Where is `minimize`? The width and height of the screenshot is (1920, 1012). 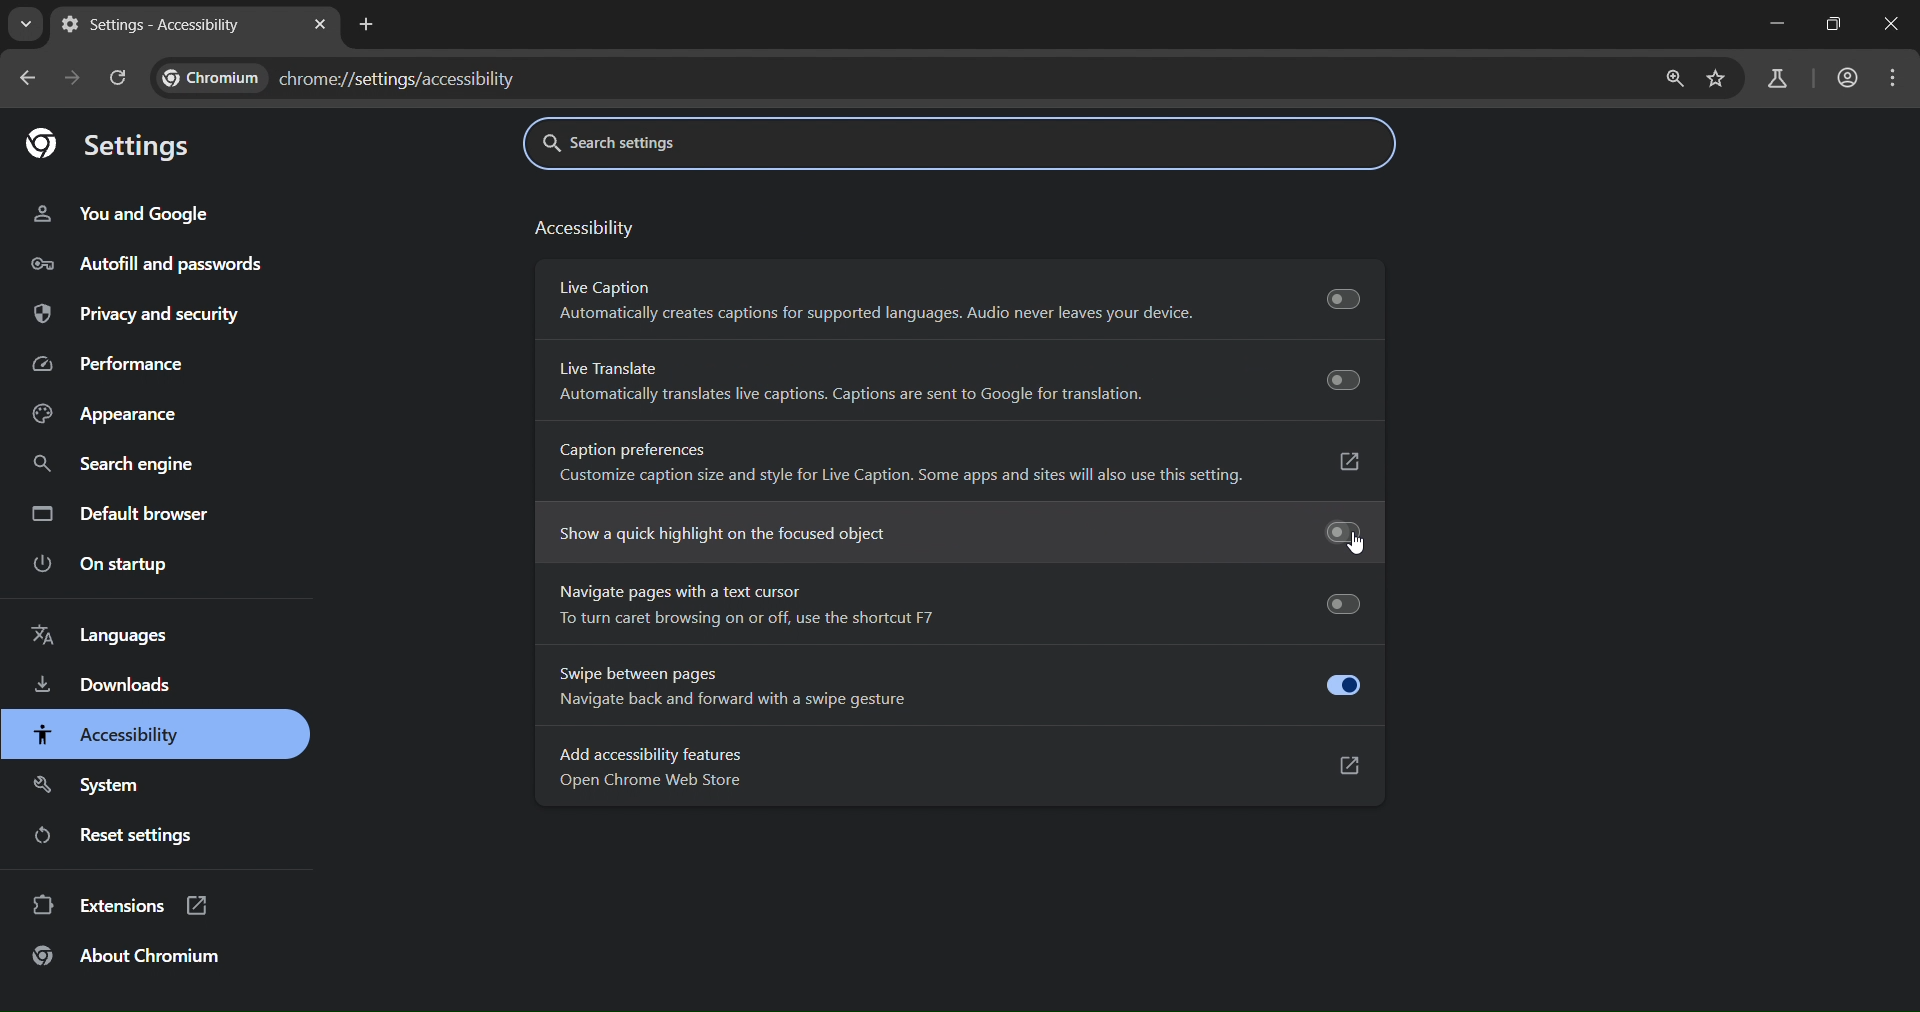 minimize is located at coordinates (1777, 24).